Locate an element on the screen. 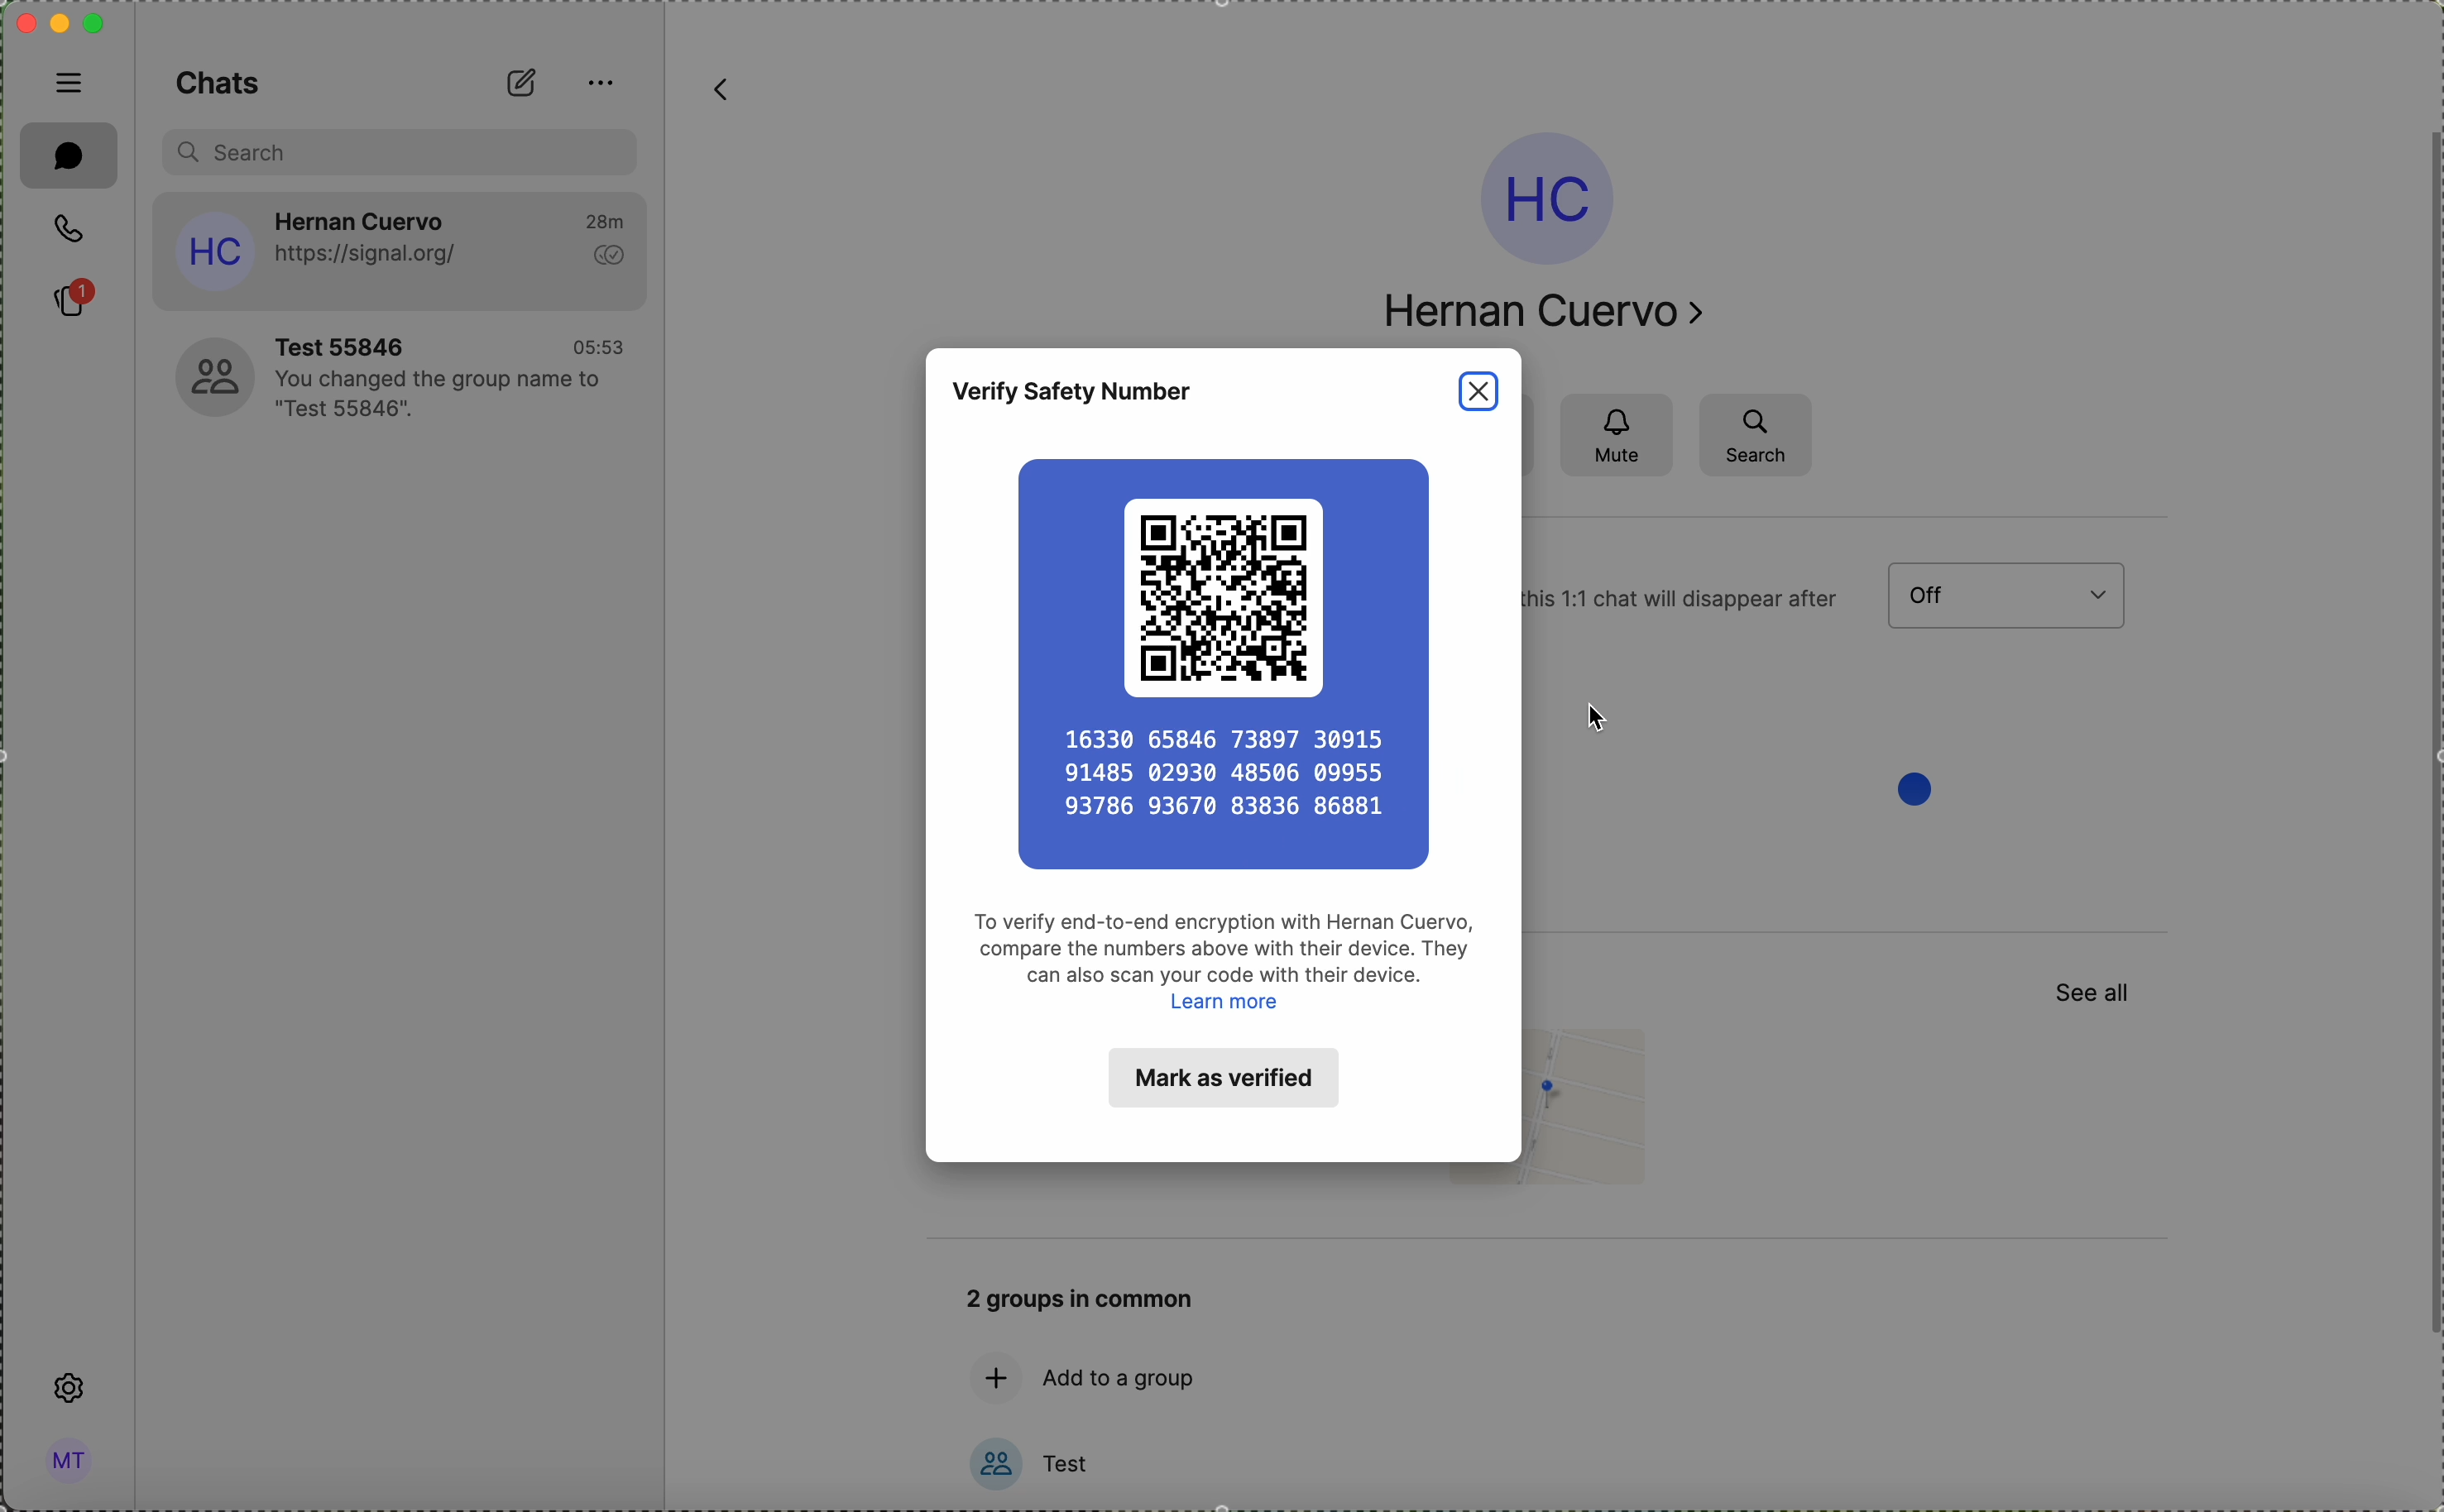 This screenshot has height=1512, width=2444. menu is located at coordinates (2014, 596).